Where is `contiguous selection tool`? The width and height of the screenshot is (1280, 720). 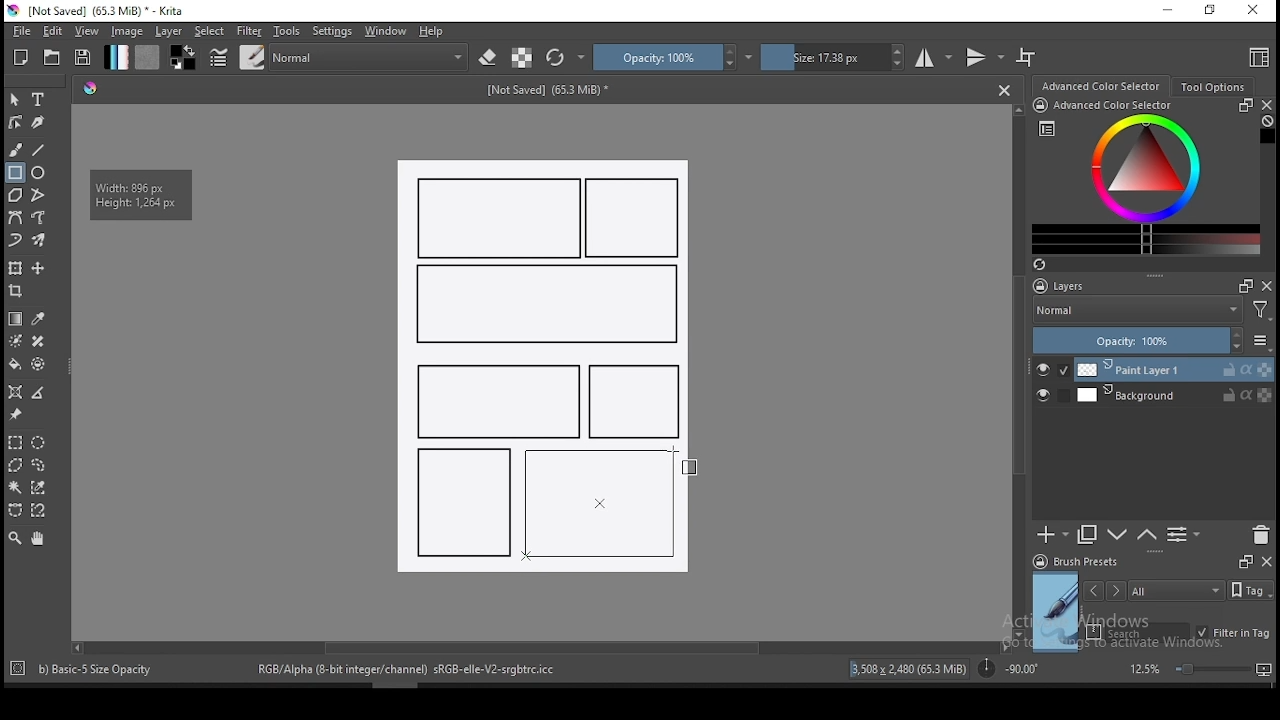 contiguous selection tool is located at coordinates (16, 489).